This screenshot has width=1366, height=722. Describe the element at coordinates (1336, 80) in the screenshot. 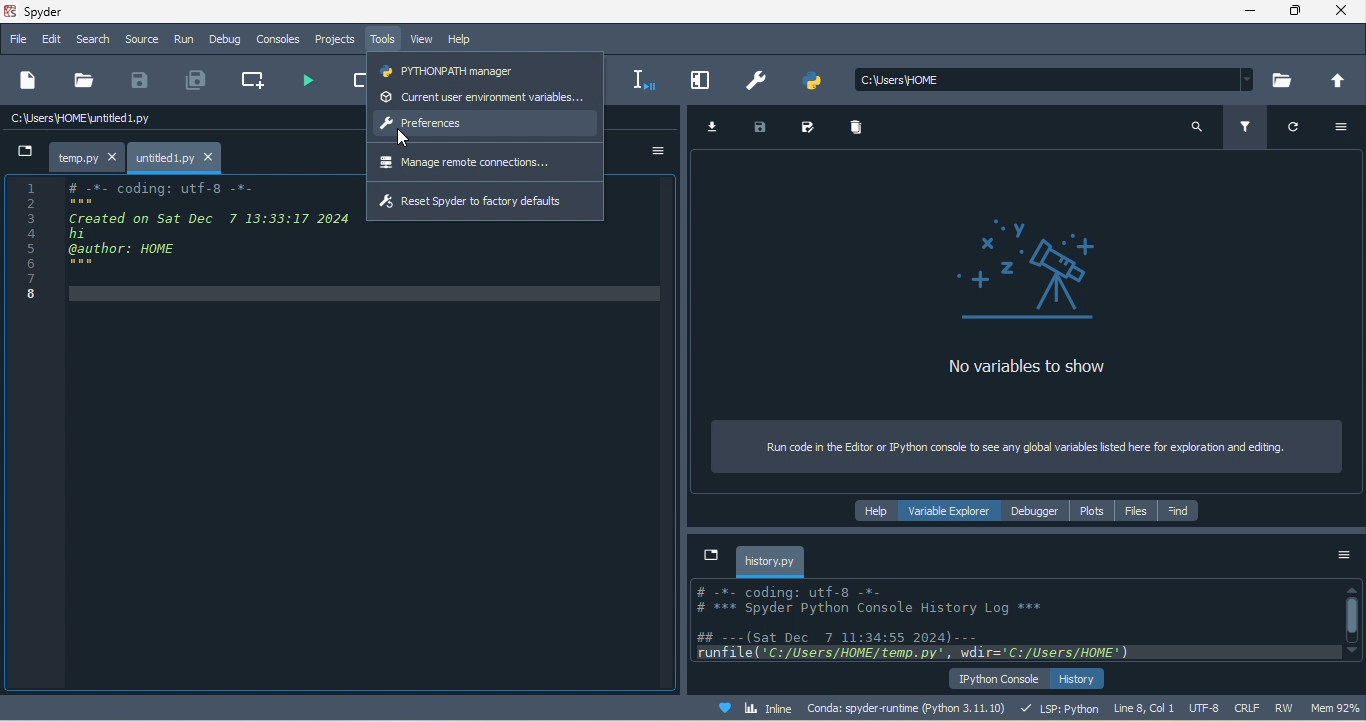

I see `change to parent directoy` at that location.